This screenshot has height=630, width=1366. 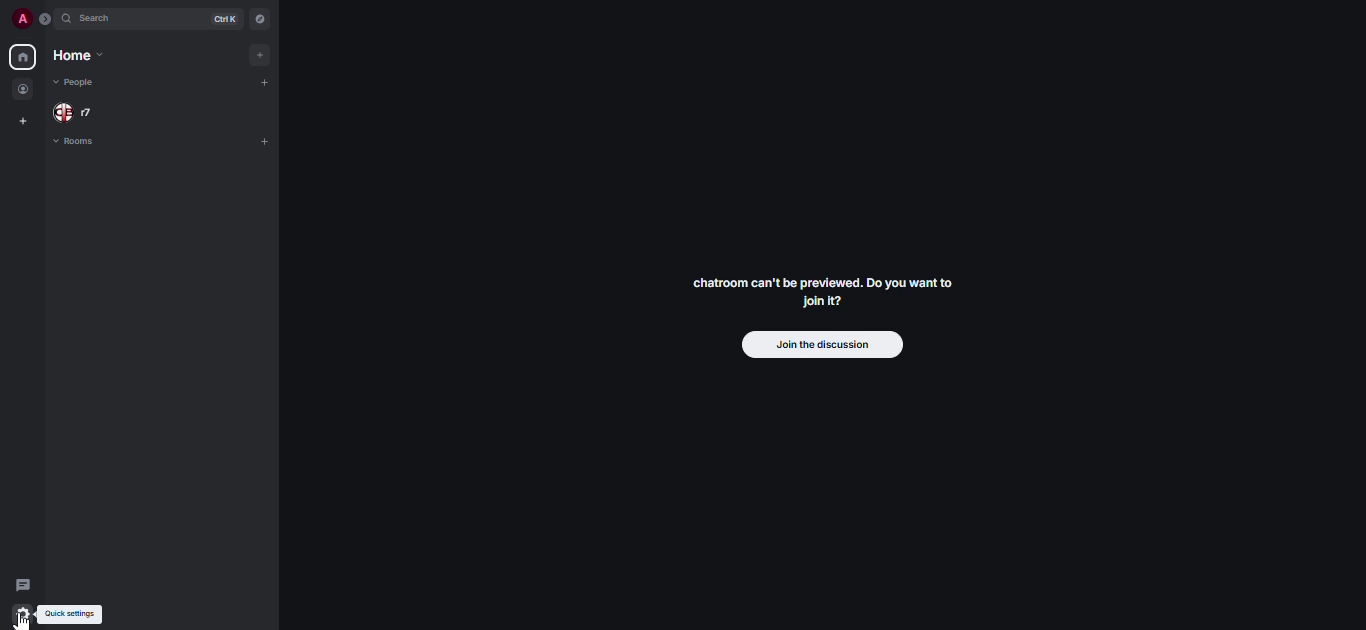 I want to click on quick settings, so click(x=24, y=615).